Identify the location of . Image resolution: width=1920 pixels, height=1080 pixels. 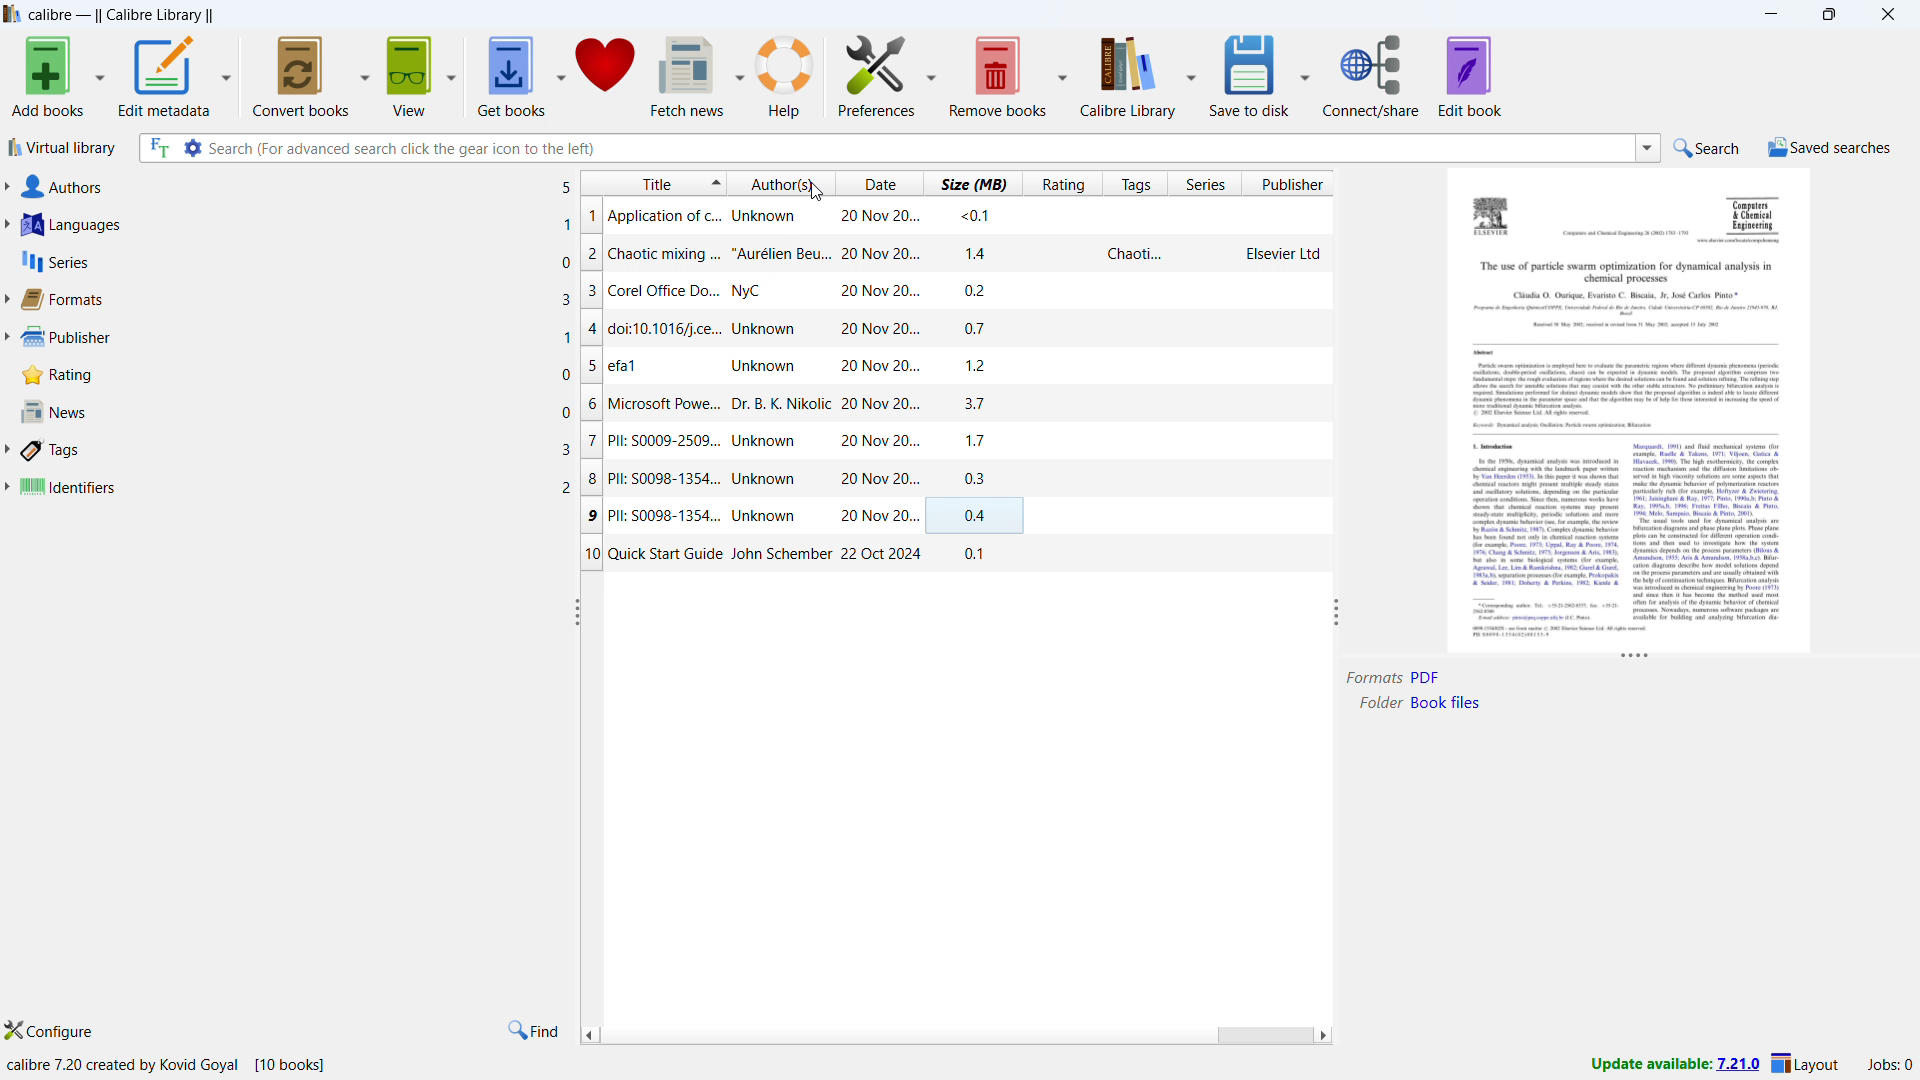
(1626, 395).